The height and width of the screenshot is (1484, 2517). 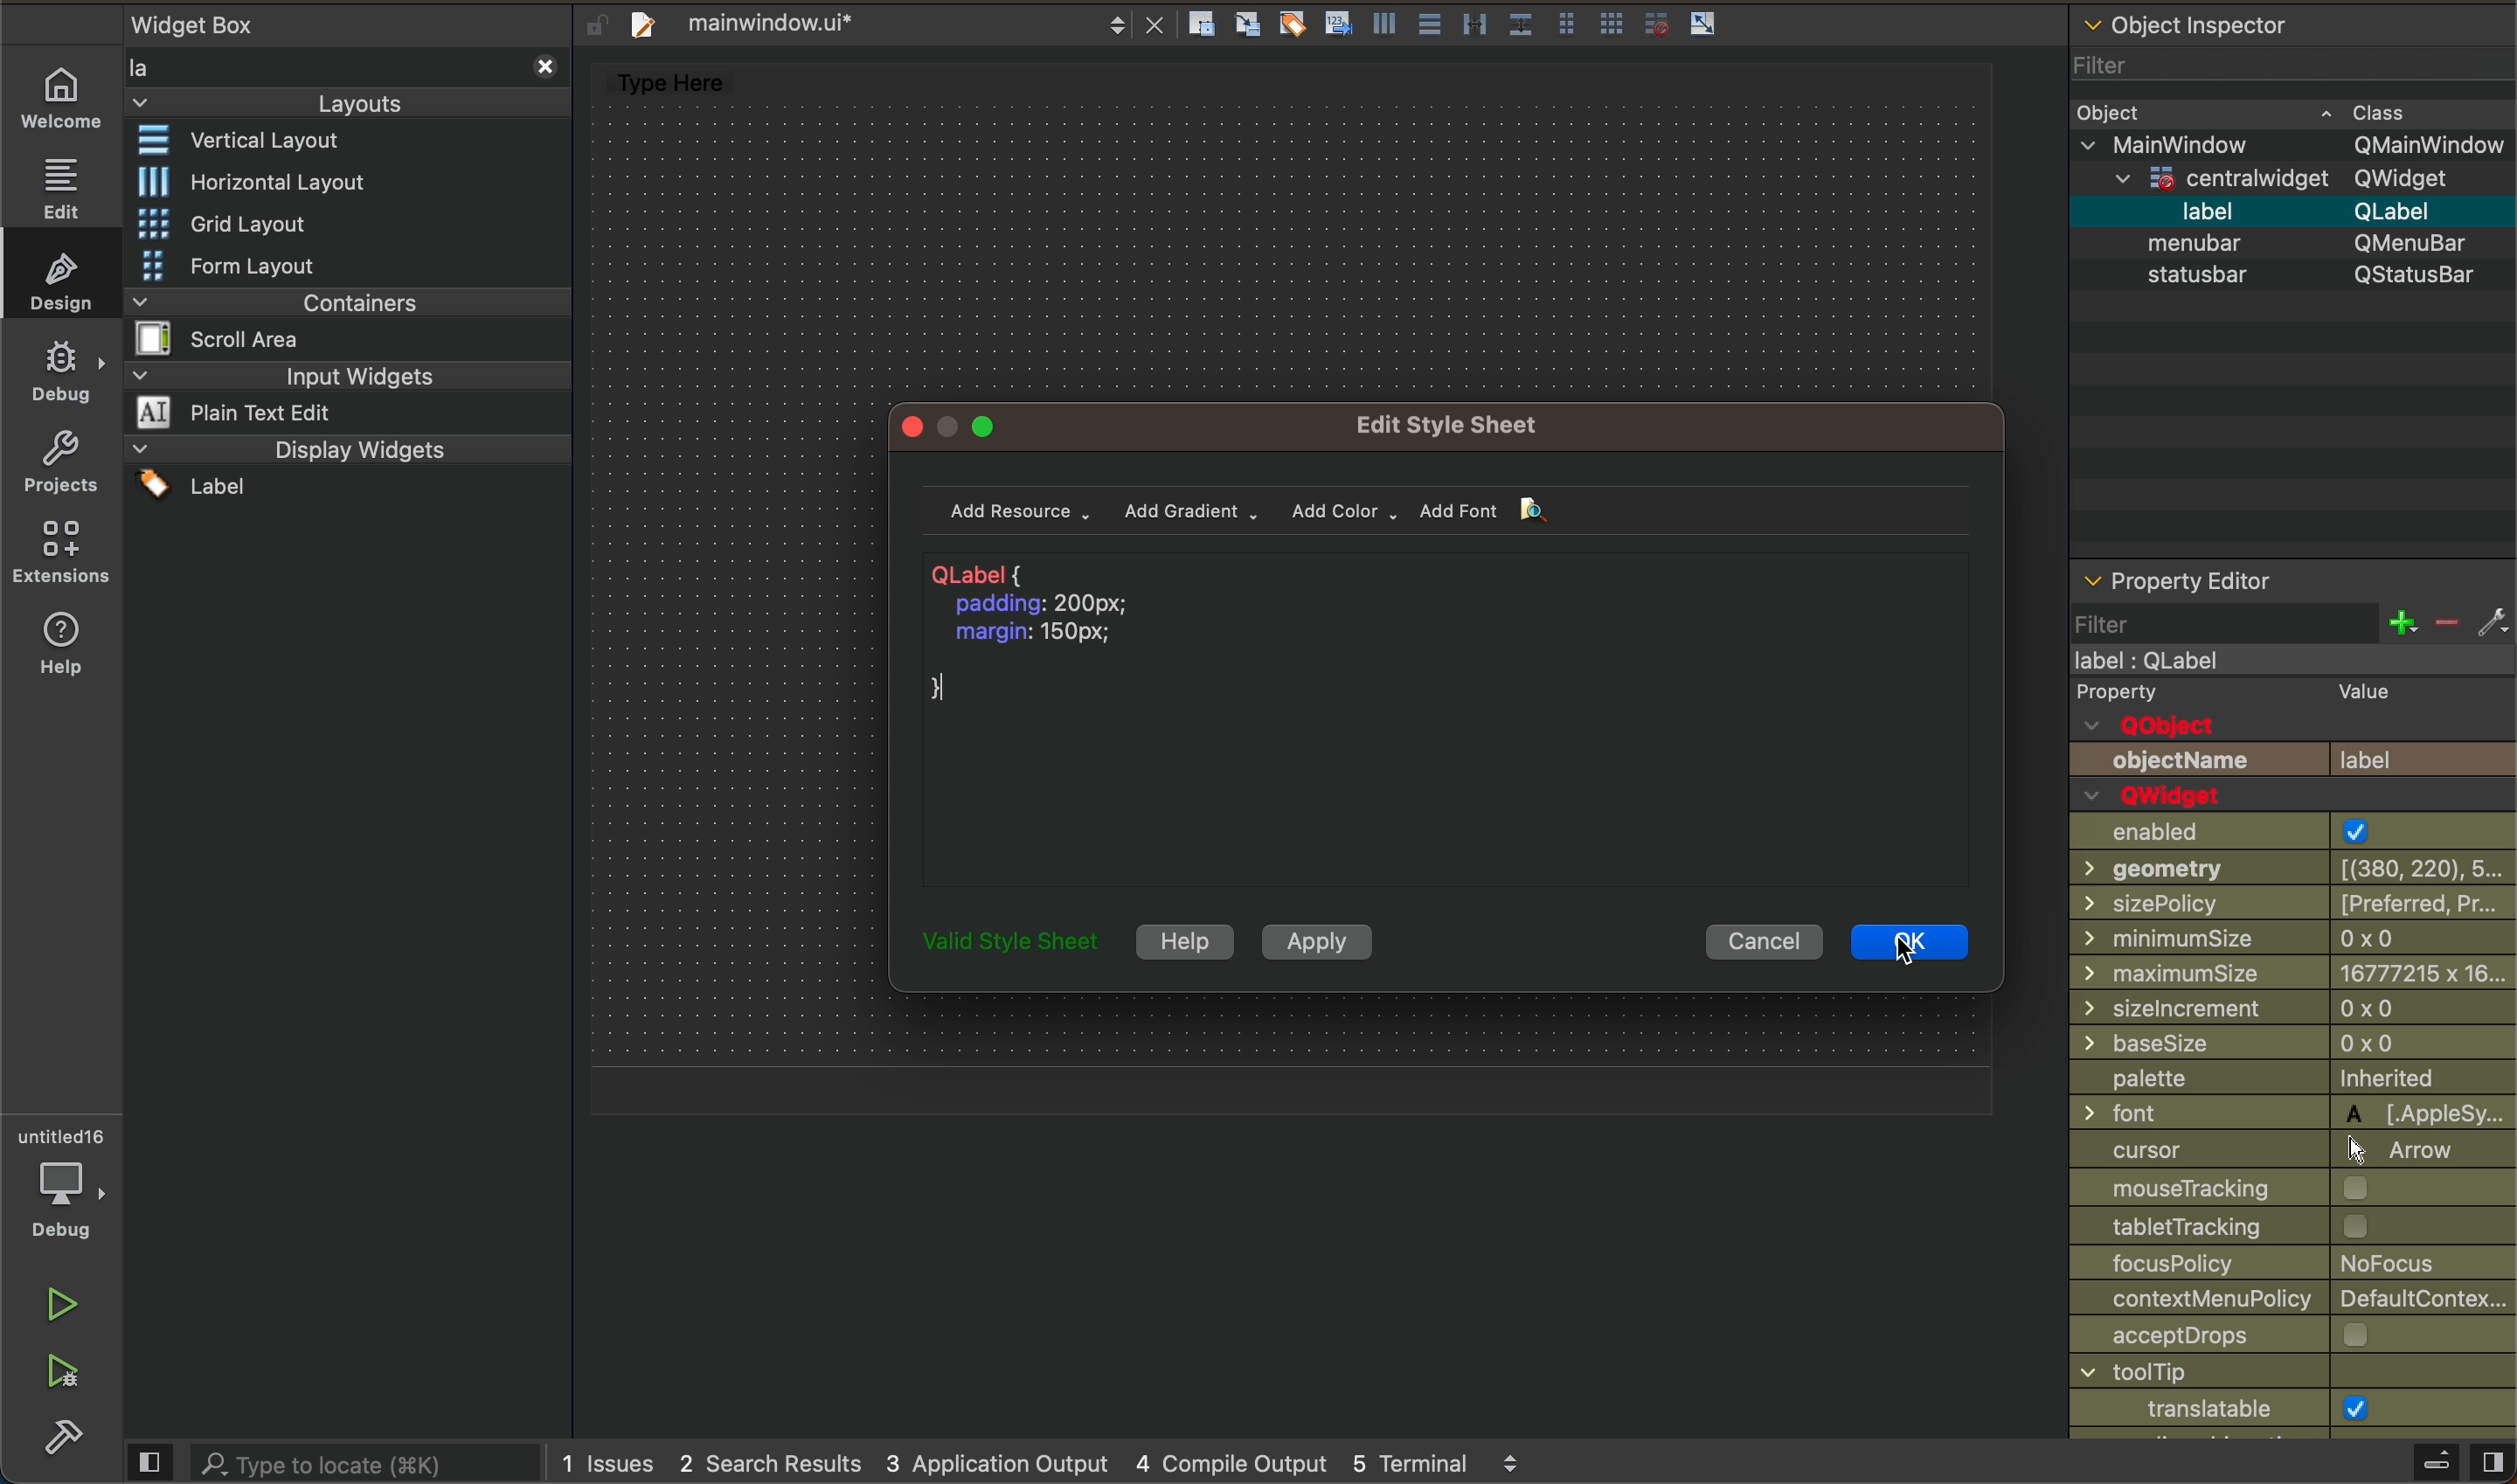 I want to click on help, so click(x=62, y=649).